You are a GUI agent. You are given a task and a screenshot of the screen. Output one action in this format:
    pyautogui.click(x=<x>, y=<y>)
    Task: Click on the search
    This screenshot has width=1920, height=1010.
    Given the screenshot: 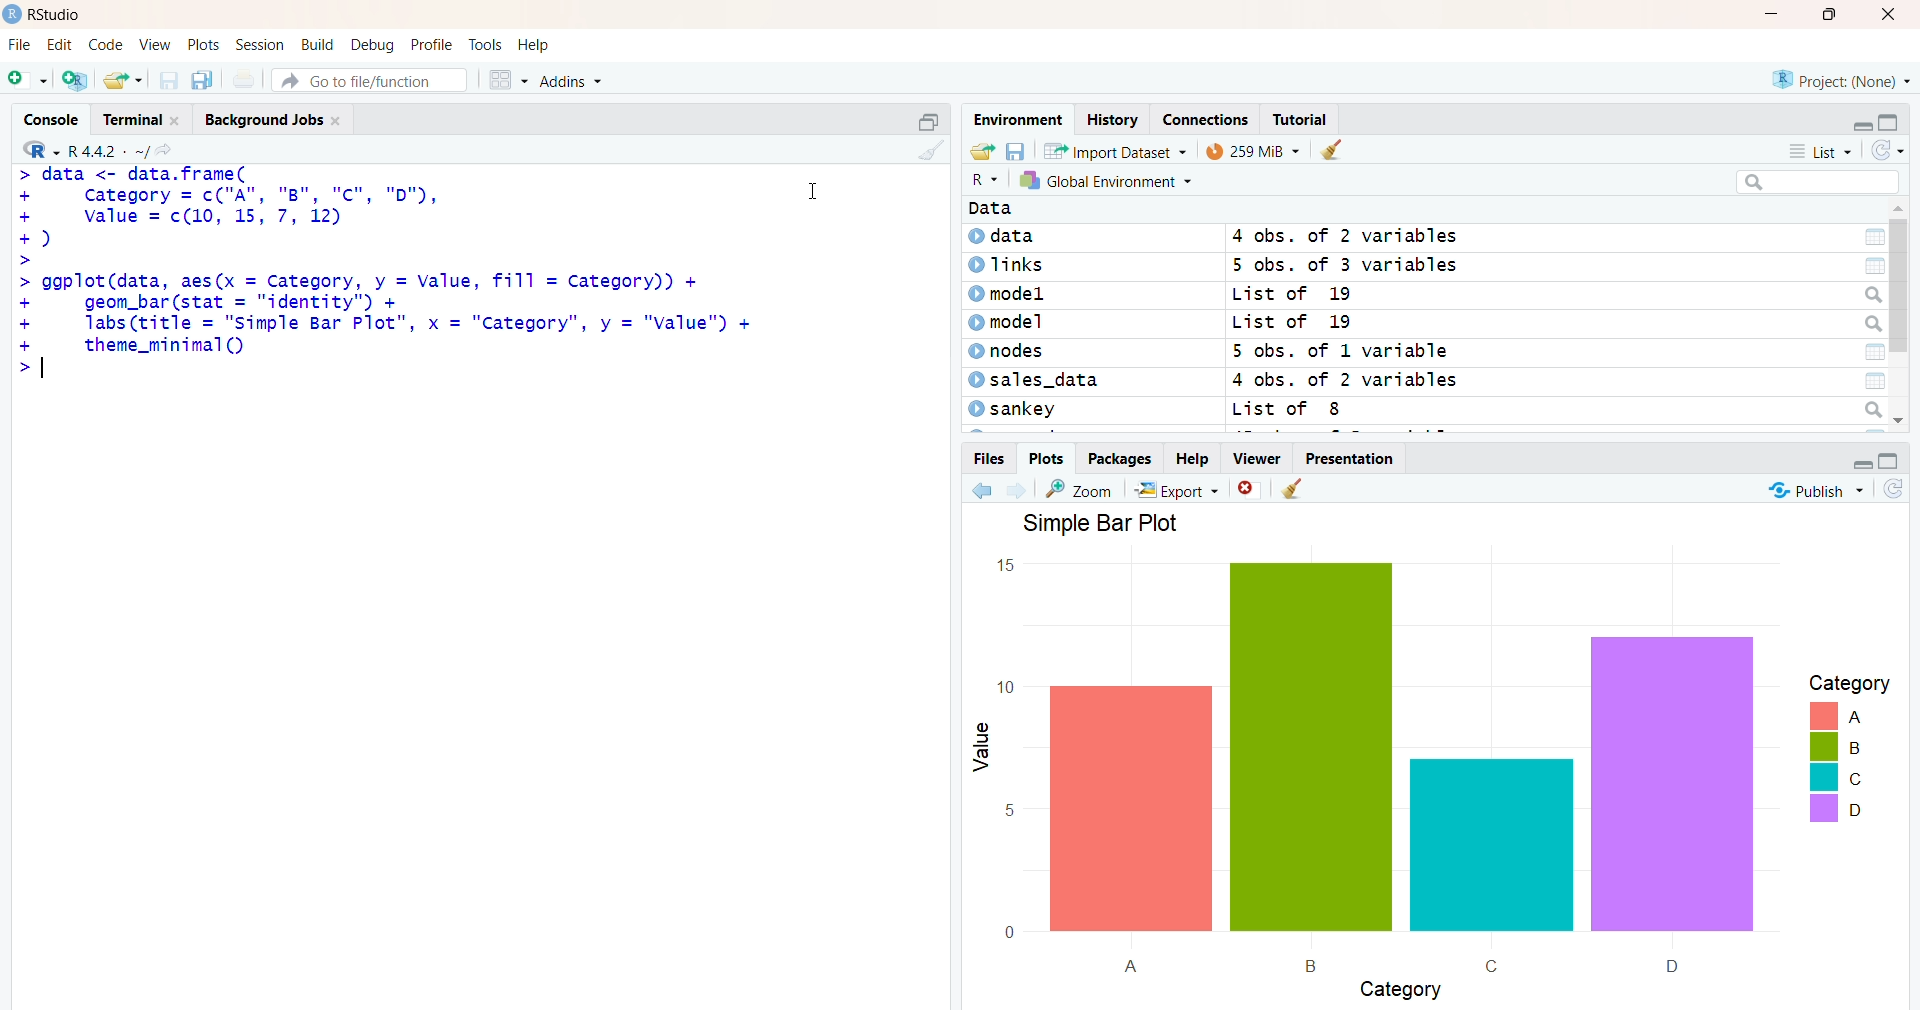 What is the action you would take?
    pyautogui.click(x=1818, y=182)
    